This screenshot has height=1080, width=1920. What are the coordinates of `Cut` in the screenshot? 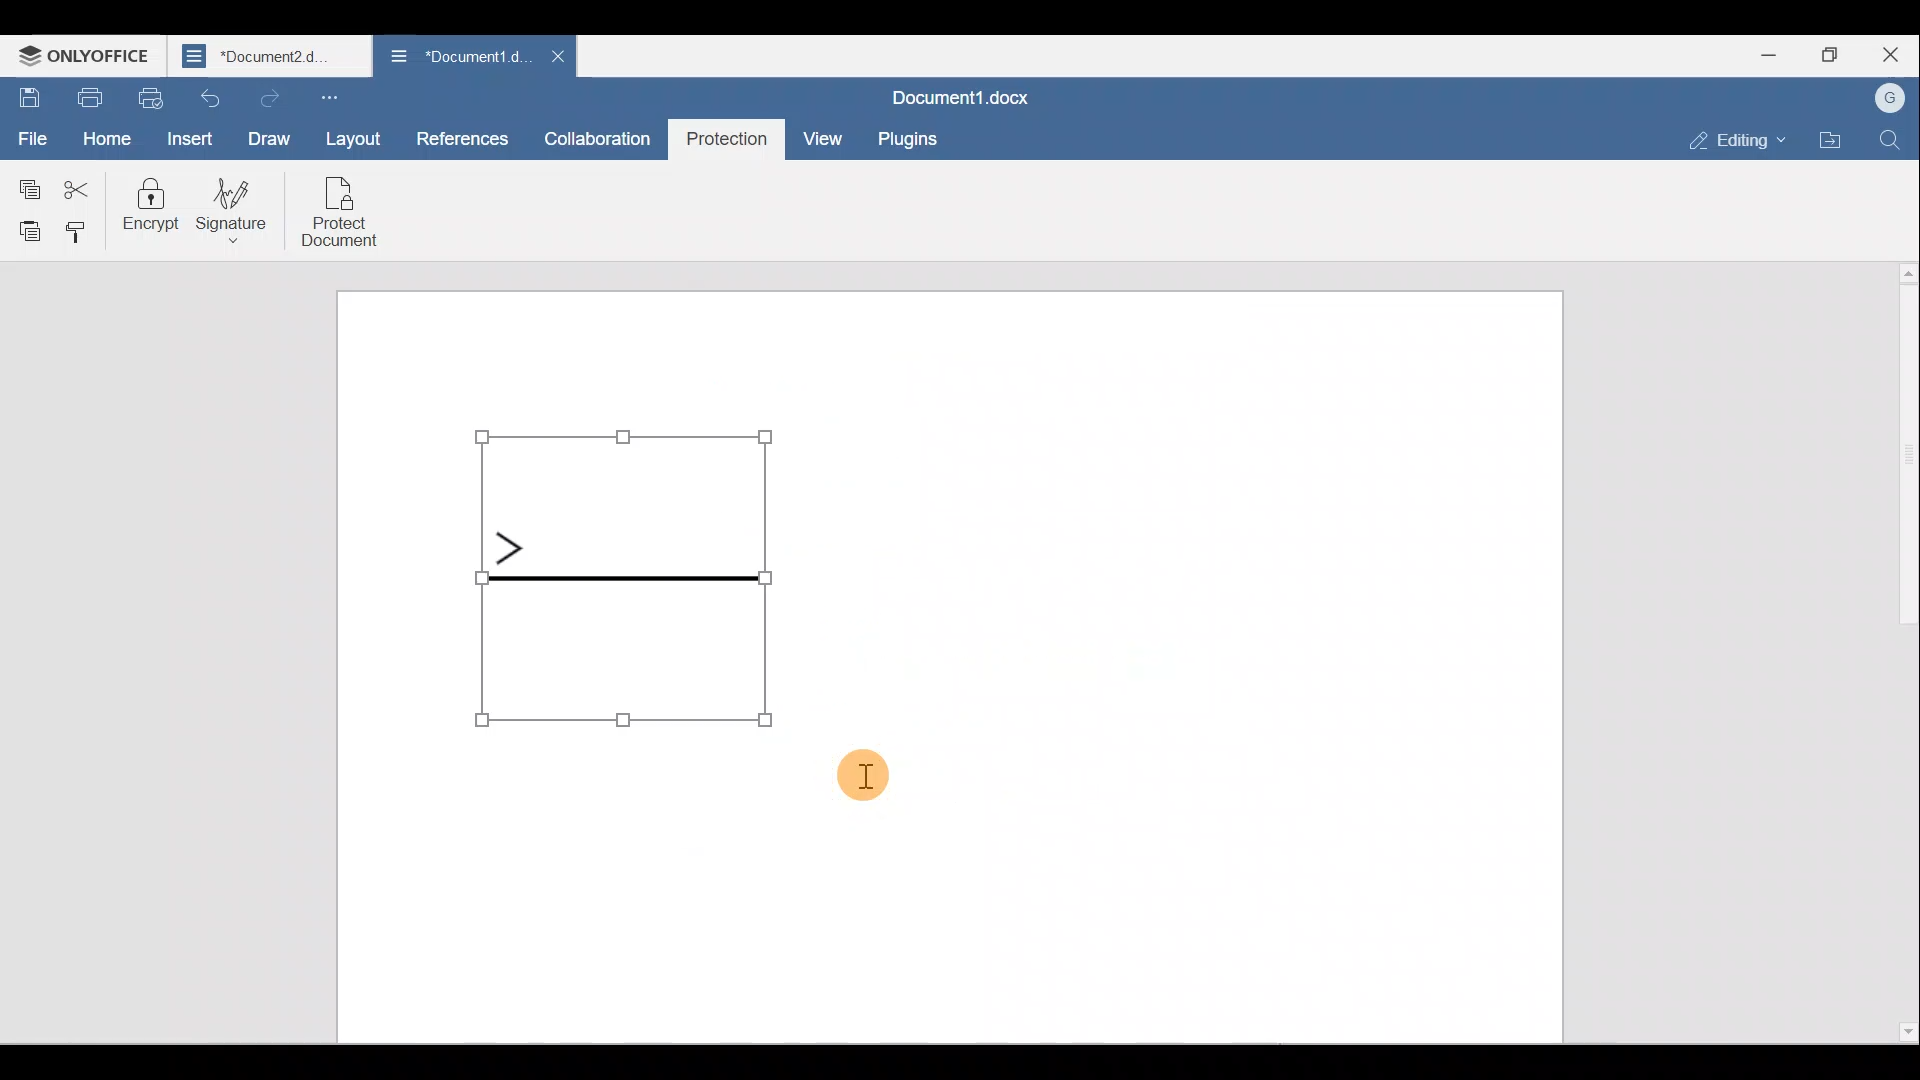 It's located at (79, 185).